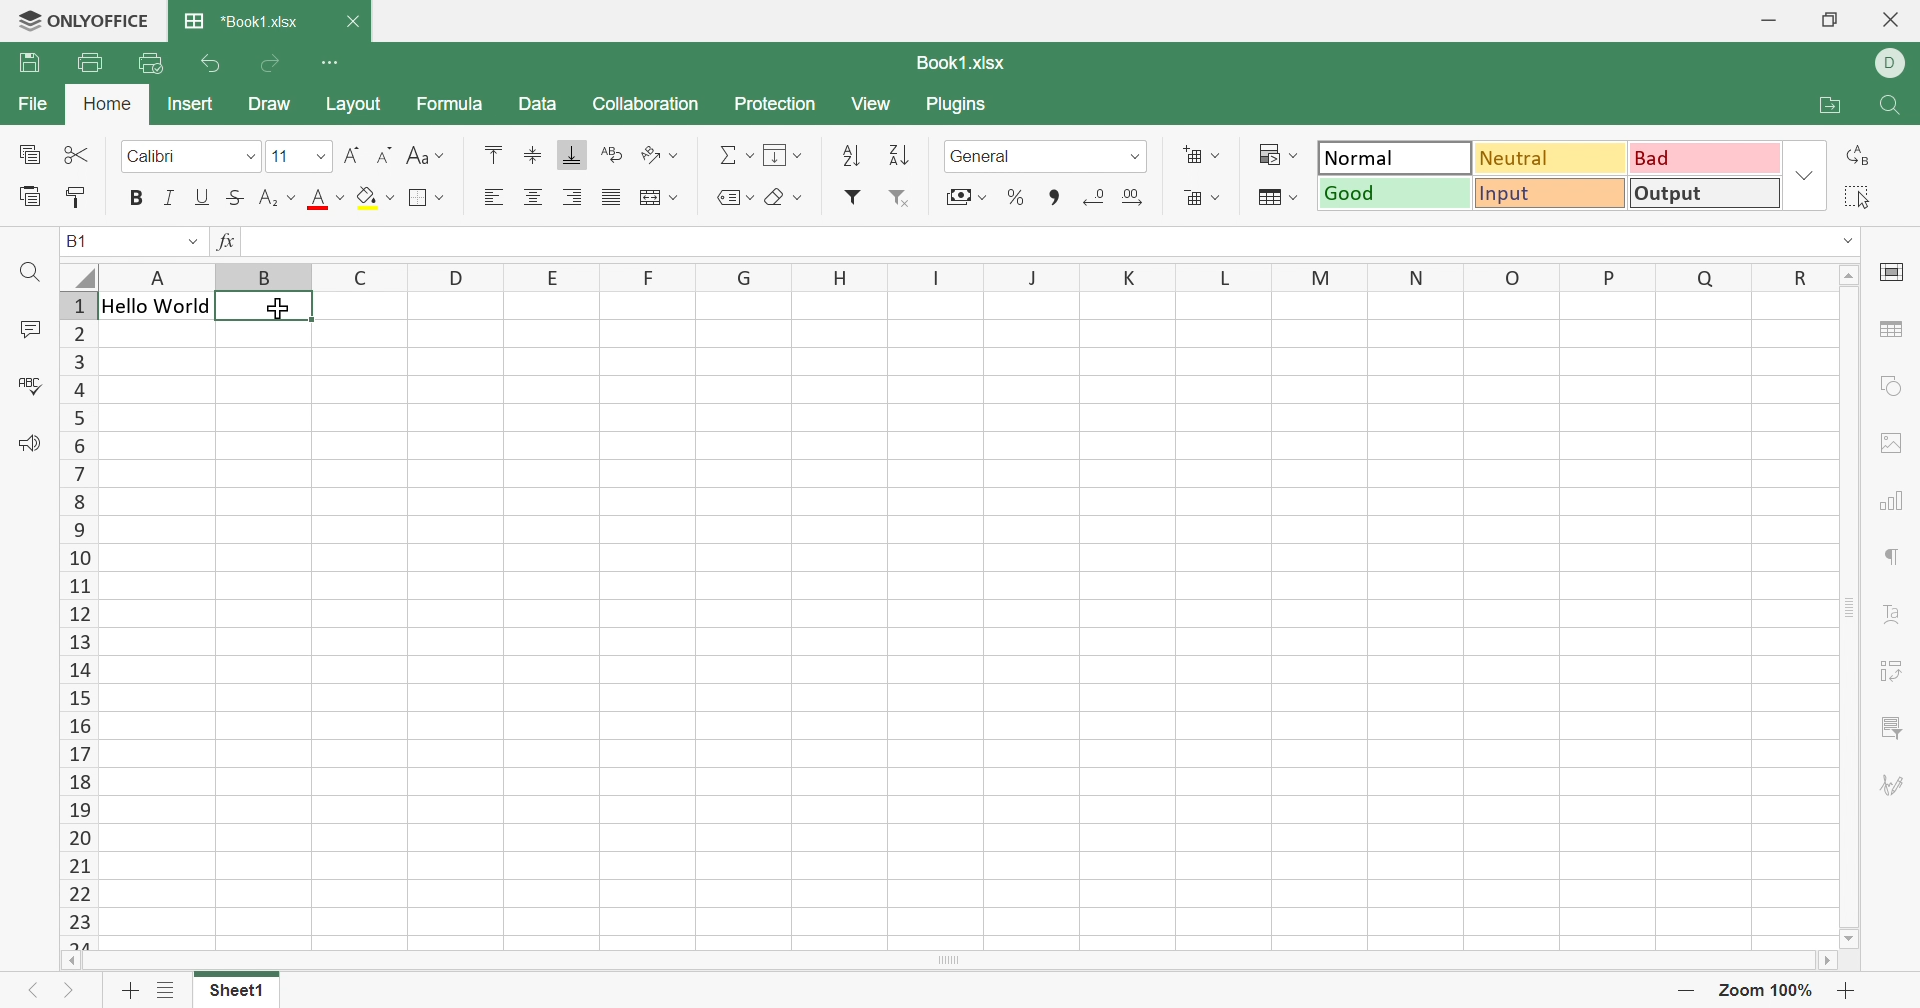 Image resolution: width=1920 pixels, height=1008 pixels. I want to click on Italic, so click(171, 200).